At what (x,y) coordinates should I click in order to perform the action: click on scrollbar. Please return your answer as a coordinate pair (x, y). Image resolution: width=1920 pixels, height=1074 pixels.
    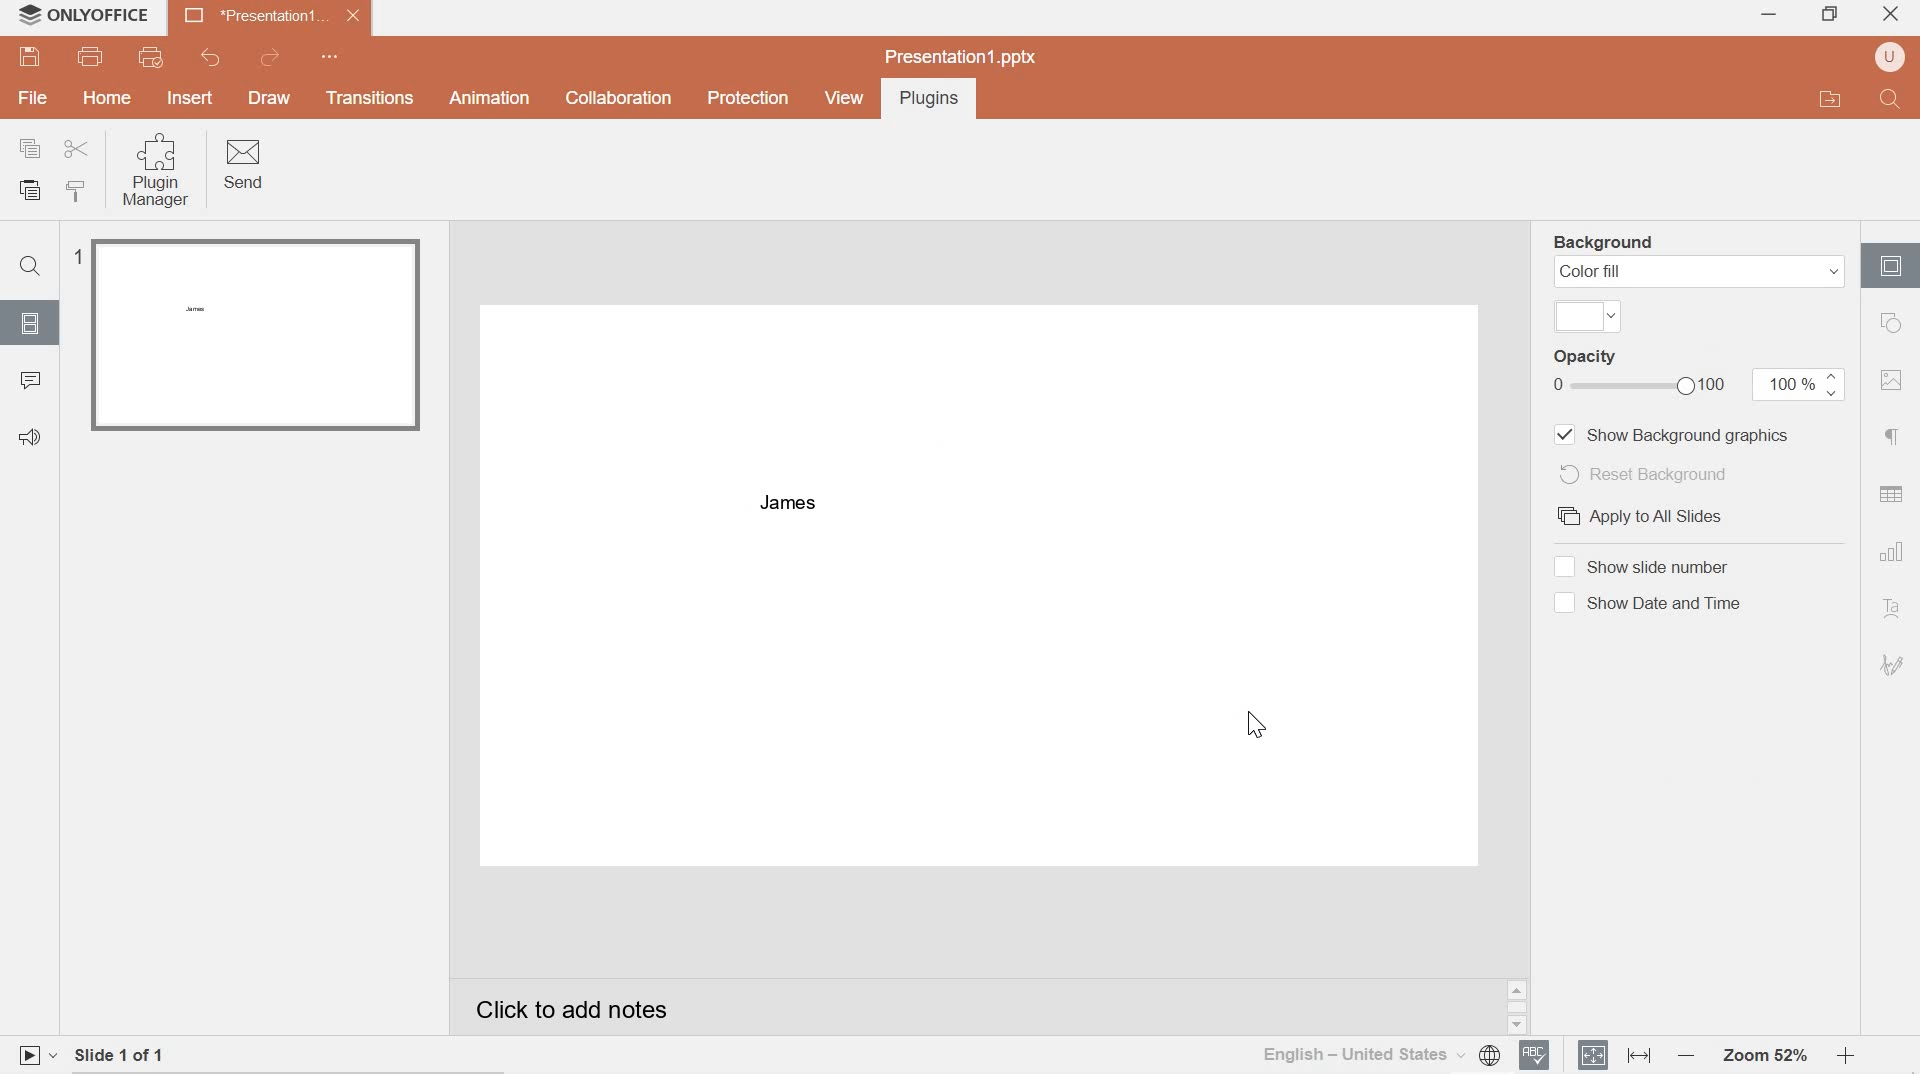
    Looking at the image, I should click on (1516, 1008).